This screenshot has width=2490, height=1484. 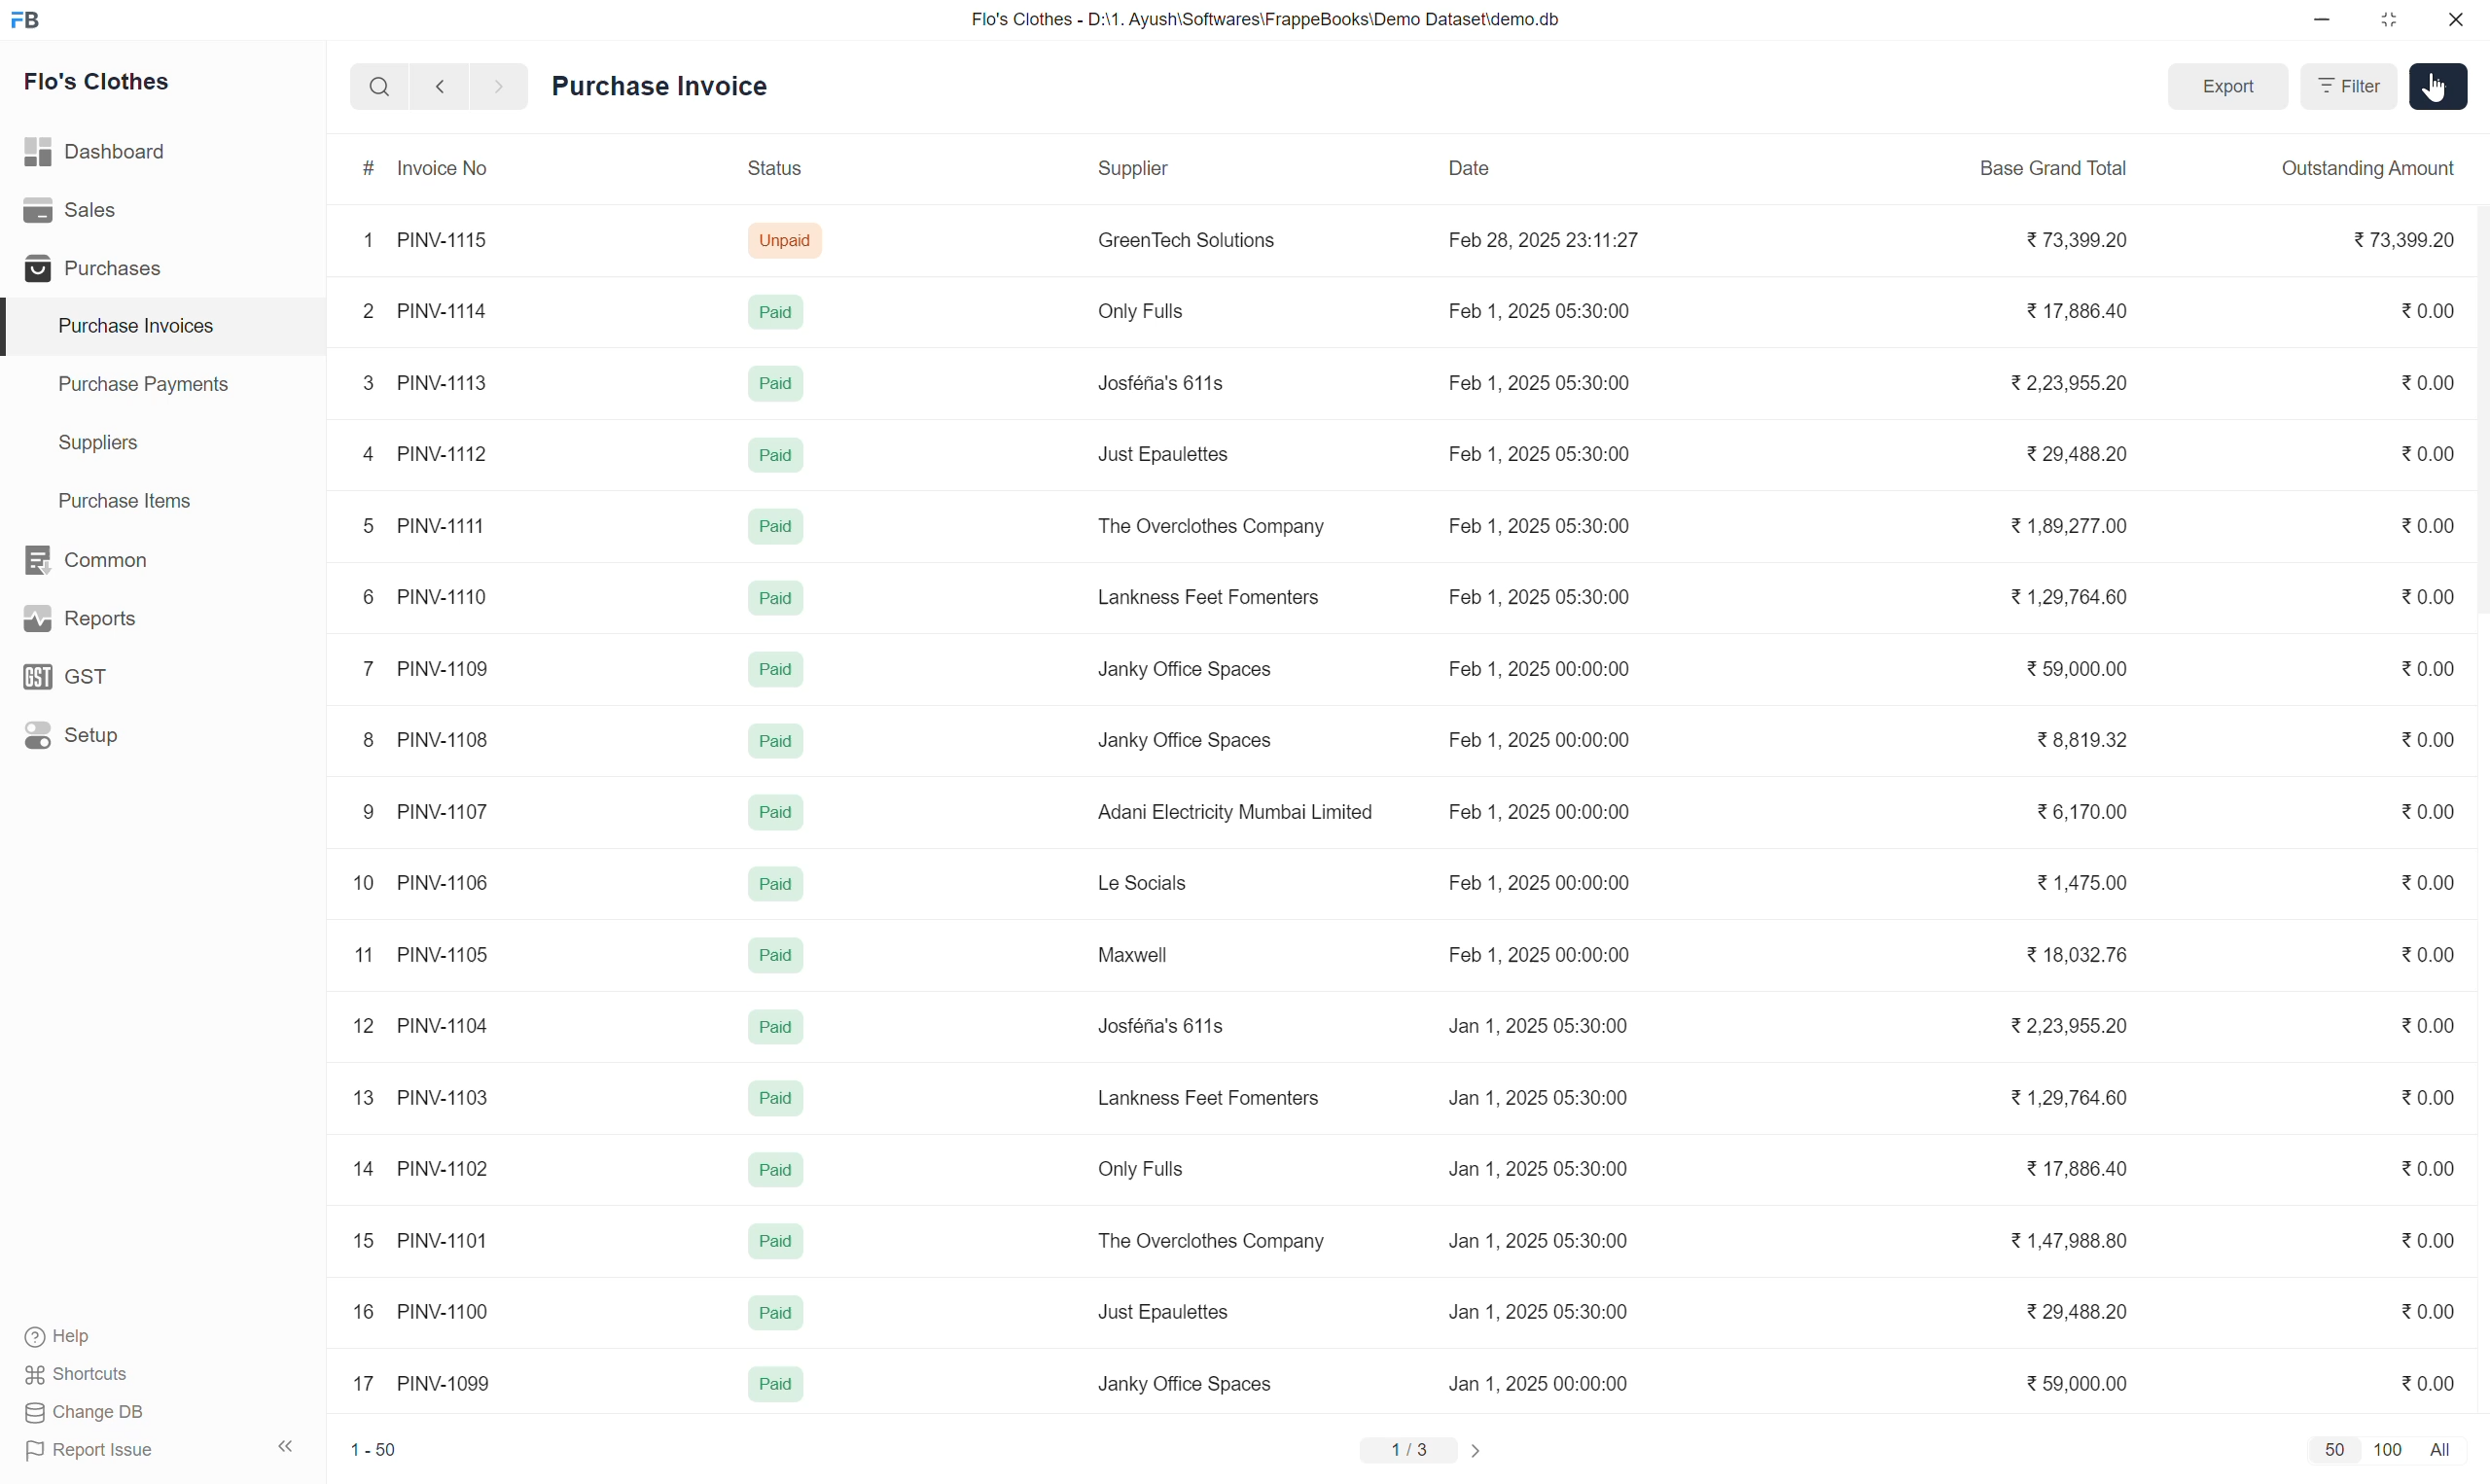 What do you see at coordinates (84, 1414) in the screenshot?
I see `Change DB` at bounding box center [84, 1414].